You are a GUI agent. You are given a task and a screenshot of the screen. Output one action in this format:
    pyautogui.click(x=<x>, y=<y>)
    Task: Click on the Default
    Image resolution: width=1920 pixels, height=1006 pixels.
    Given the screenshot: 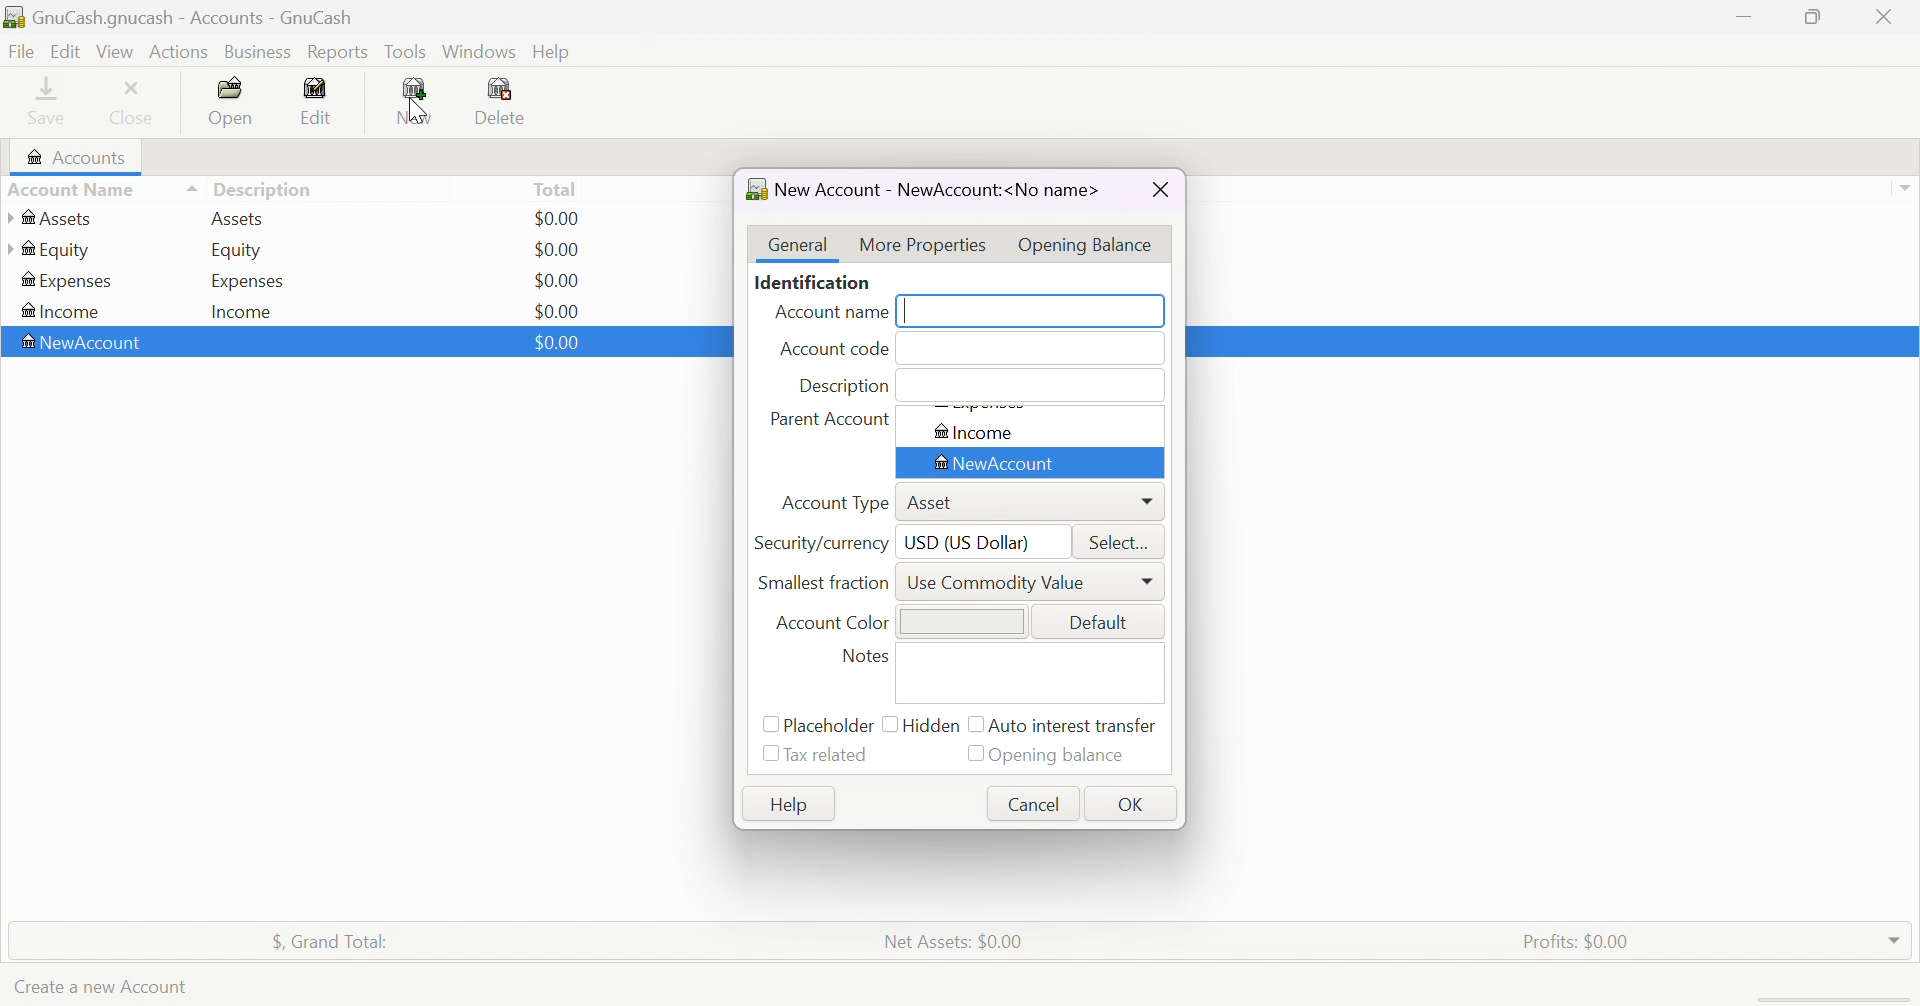 What is the action you would take?
    pyautogui.click(x=1100, y=625)
    